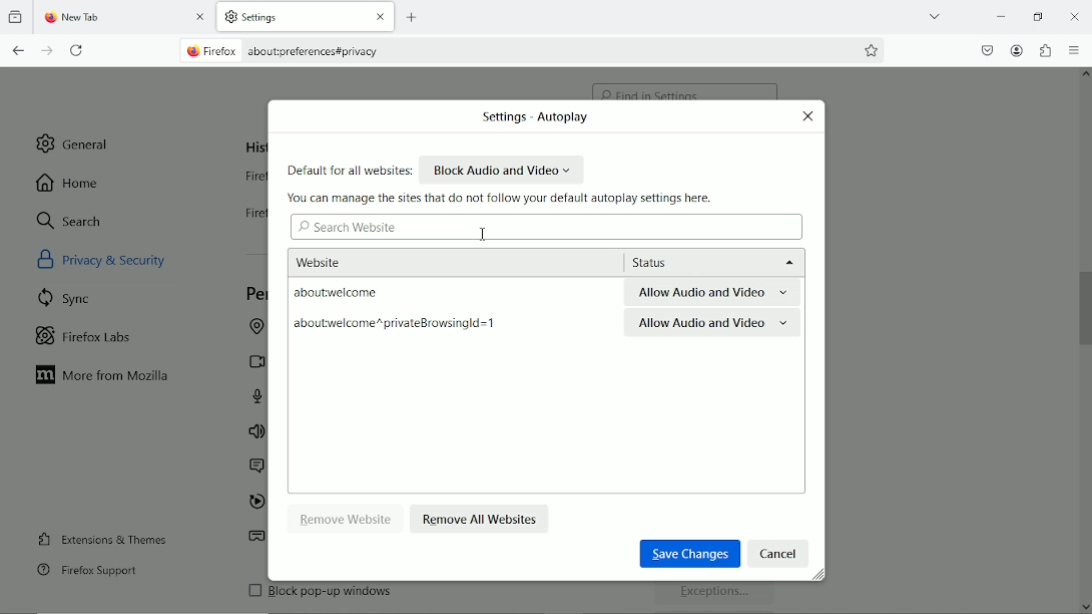 This screenshot has width=1092, height=614. What do you see at coordinates (1038, 14) in the screenshot?
I see `restore down` at bounding box center [1038, 14].